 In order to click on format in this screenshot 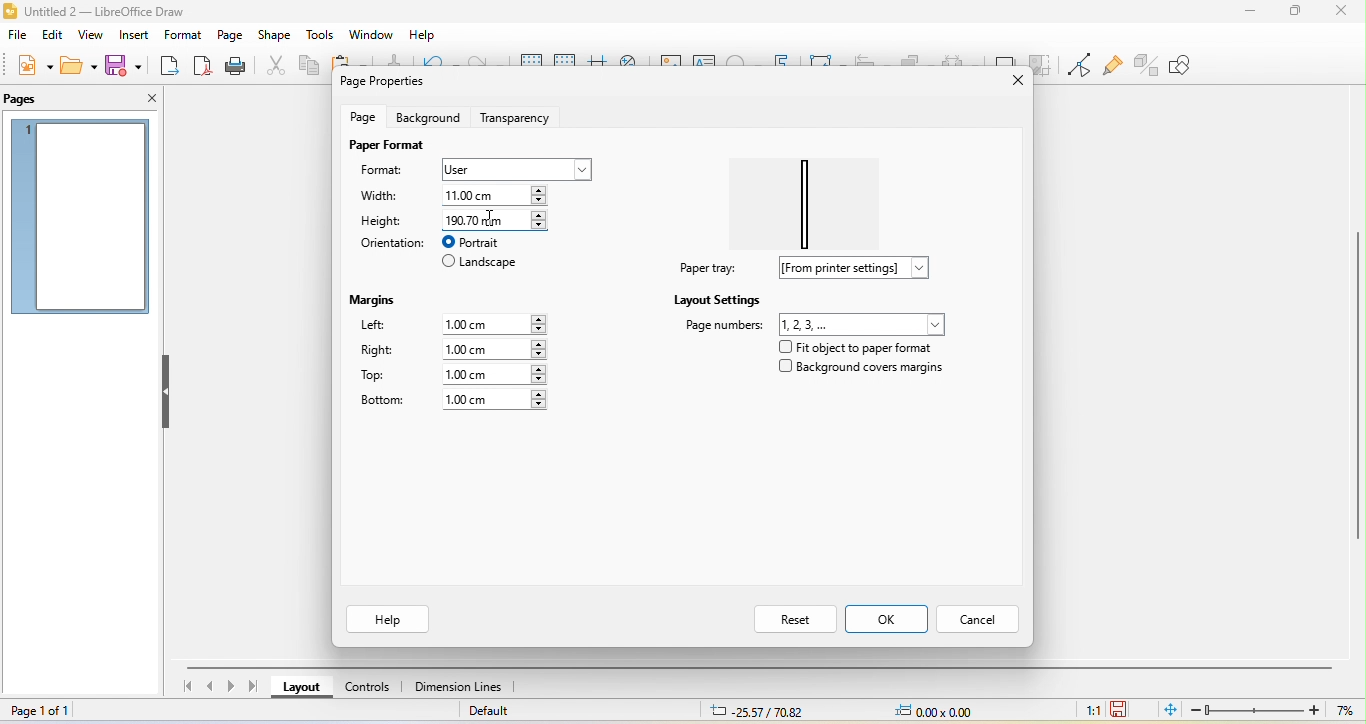, I will do `click(391, 172)`.